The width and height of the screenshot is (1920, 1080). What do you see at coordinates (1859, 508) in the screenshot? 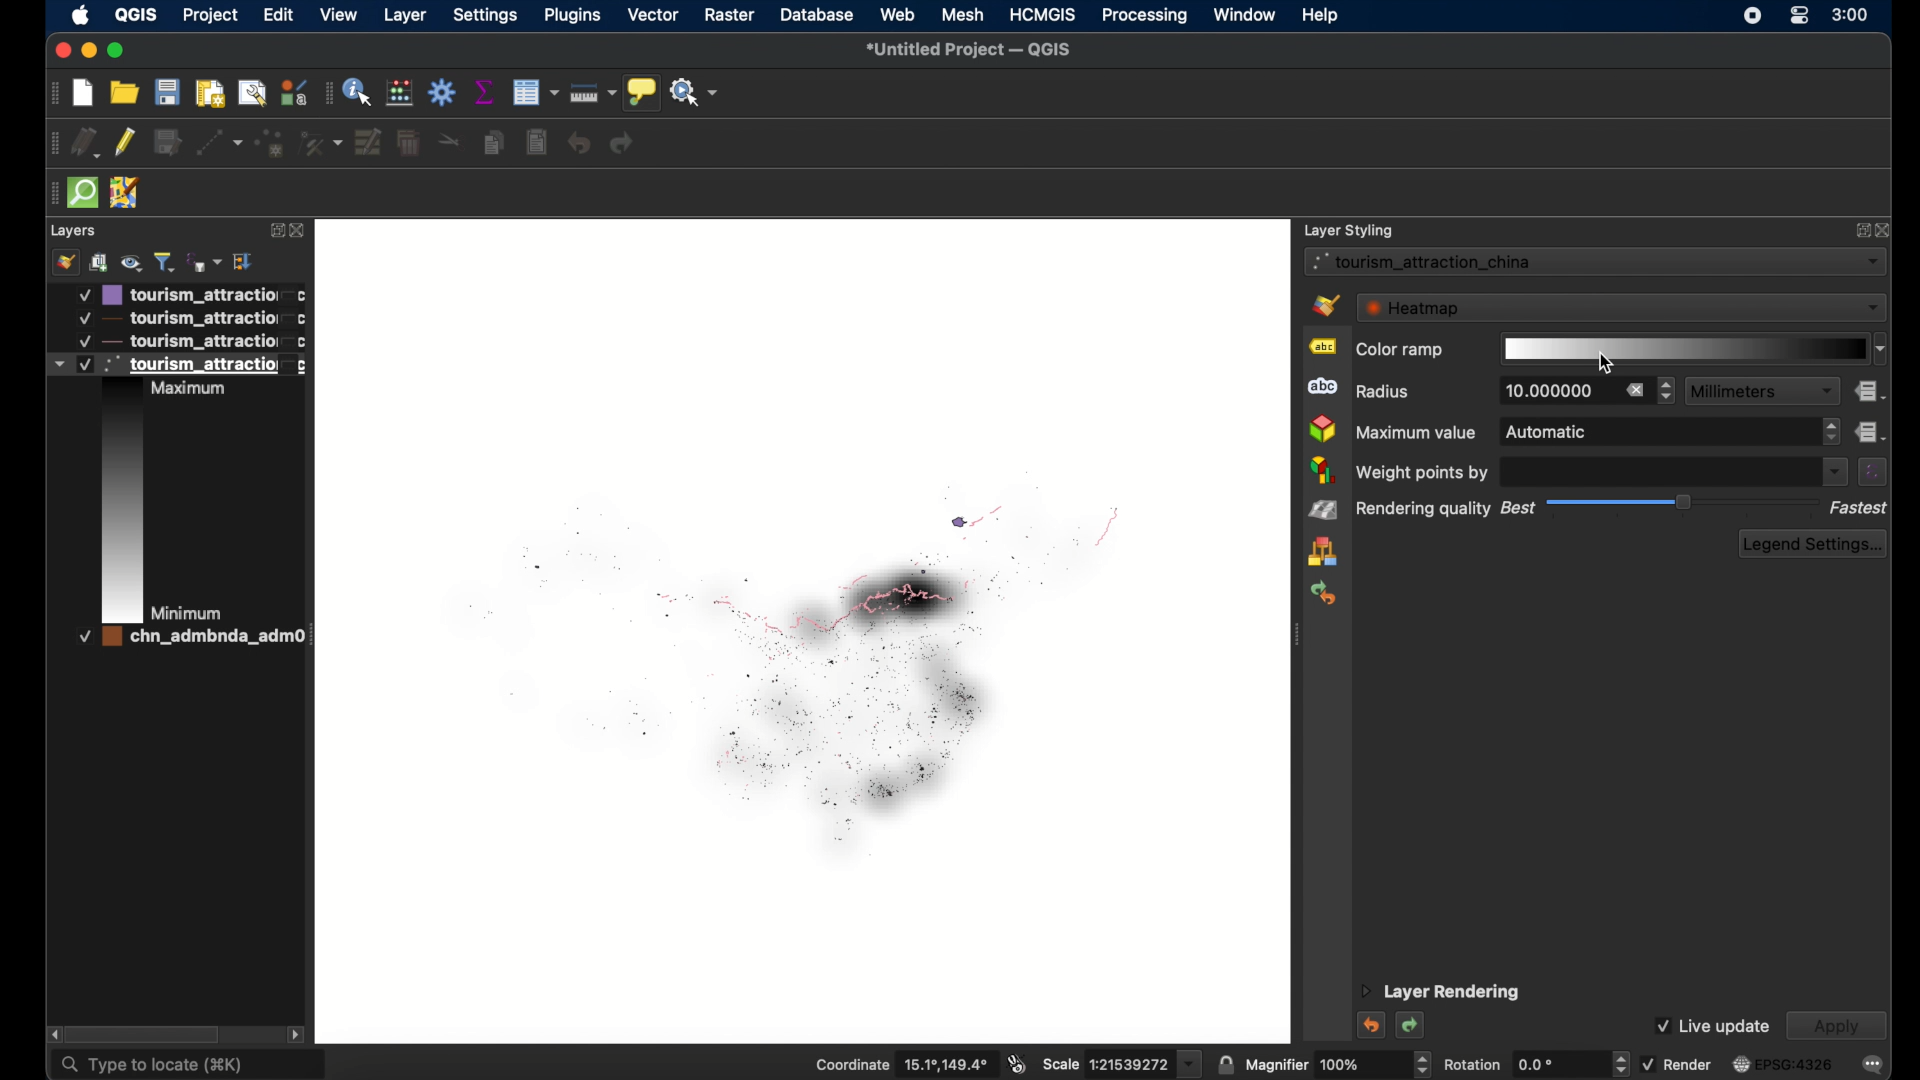
I see `fastest` at bounding box center [1859, 508].